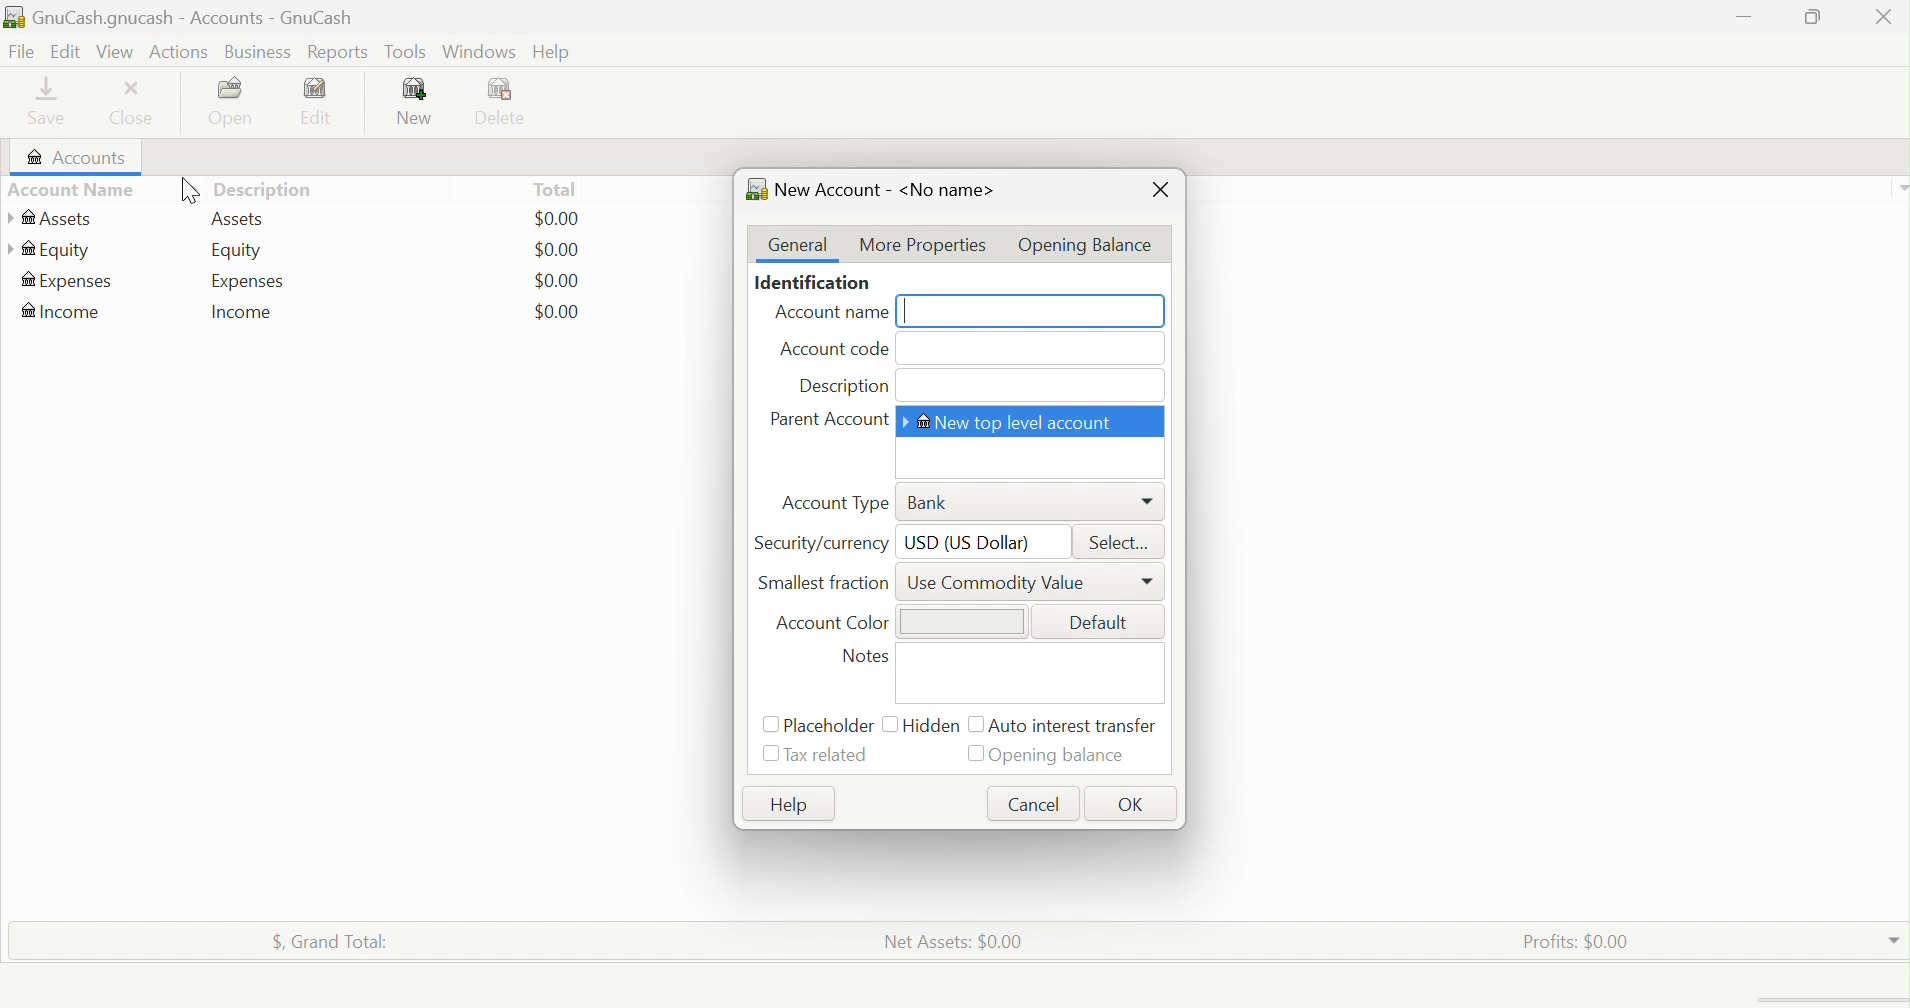 The height and width of the screenshot is (1008, 1910). What do you see at coordinates (19, 52) in the screenshot?
I see `File` at bounding box center [19, 52].